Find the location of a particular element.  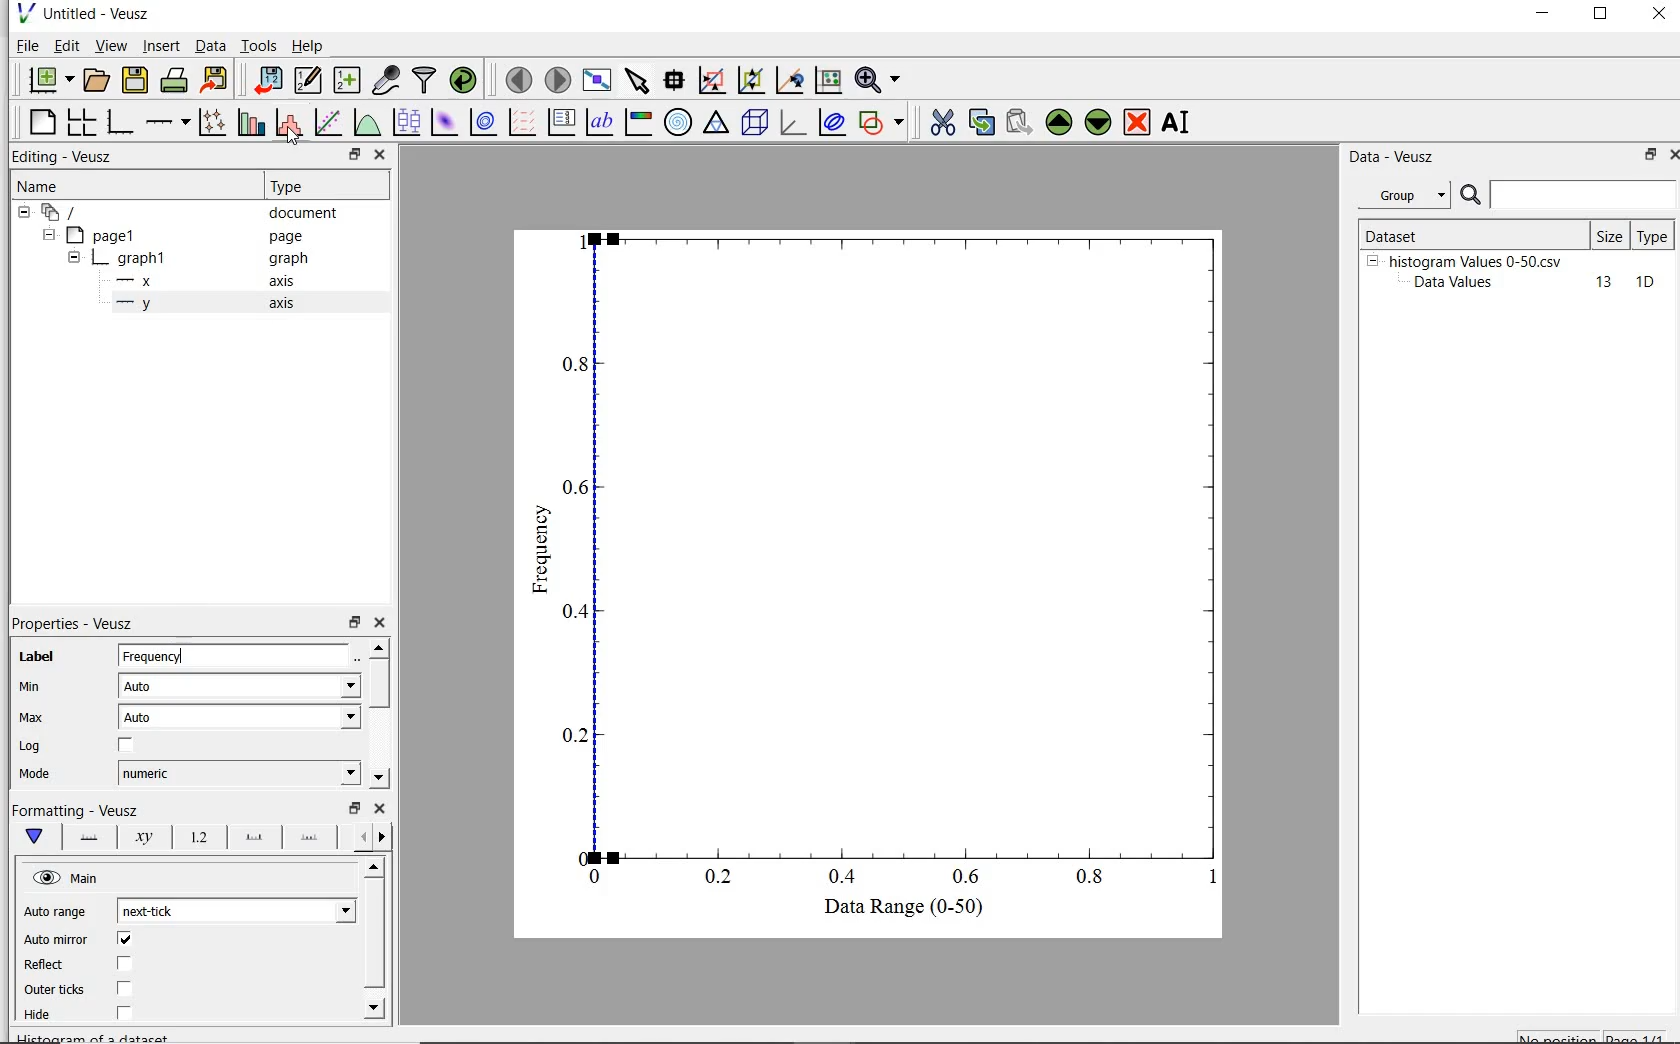

chcekbox is located at coordinates (128, 746).